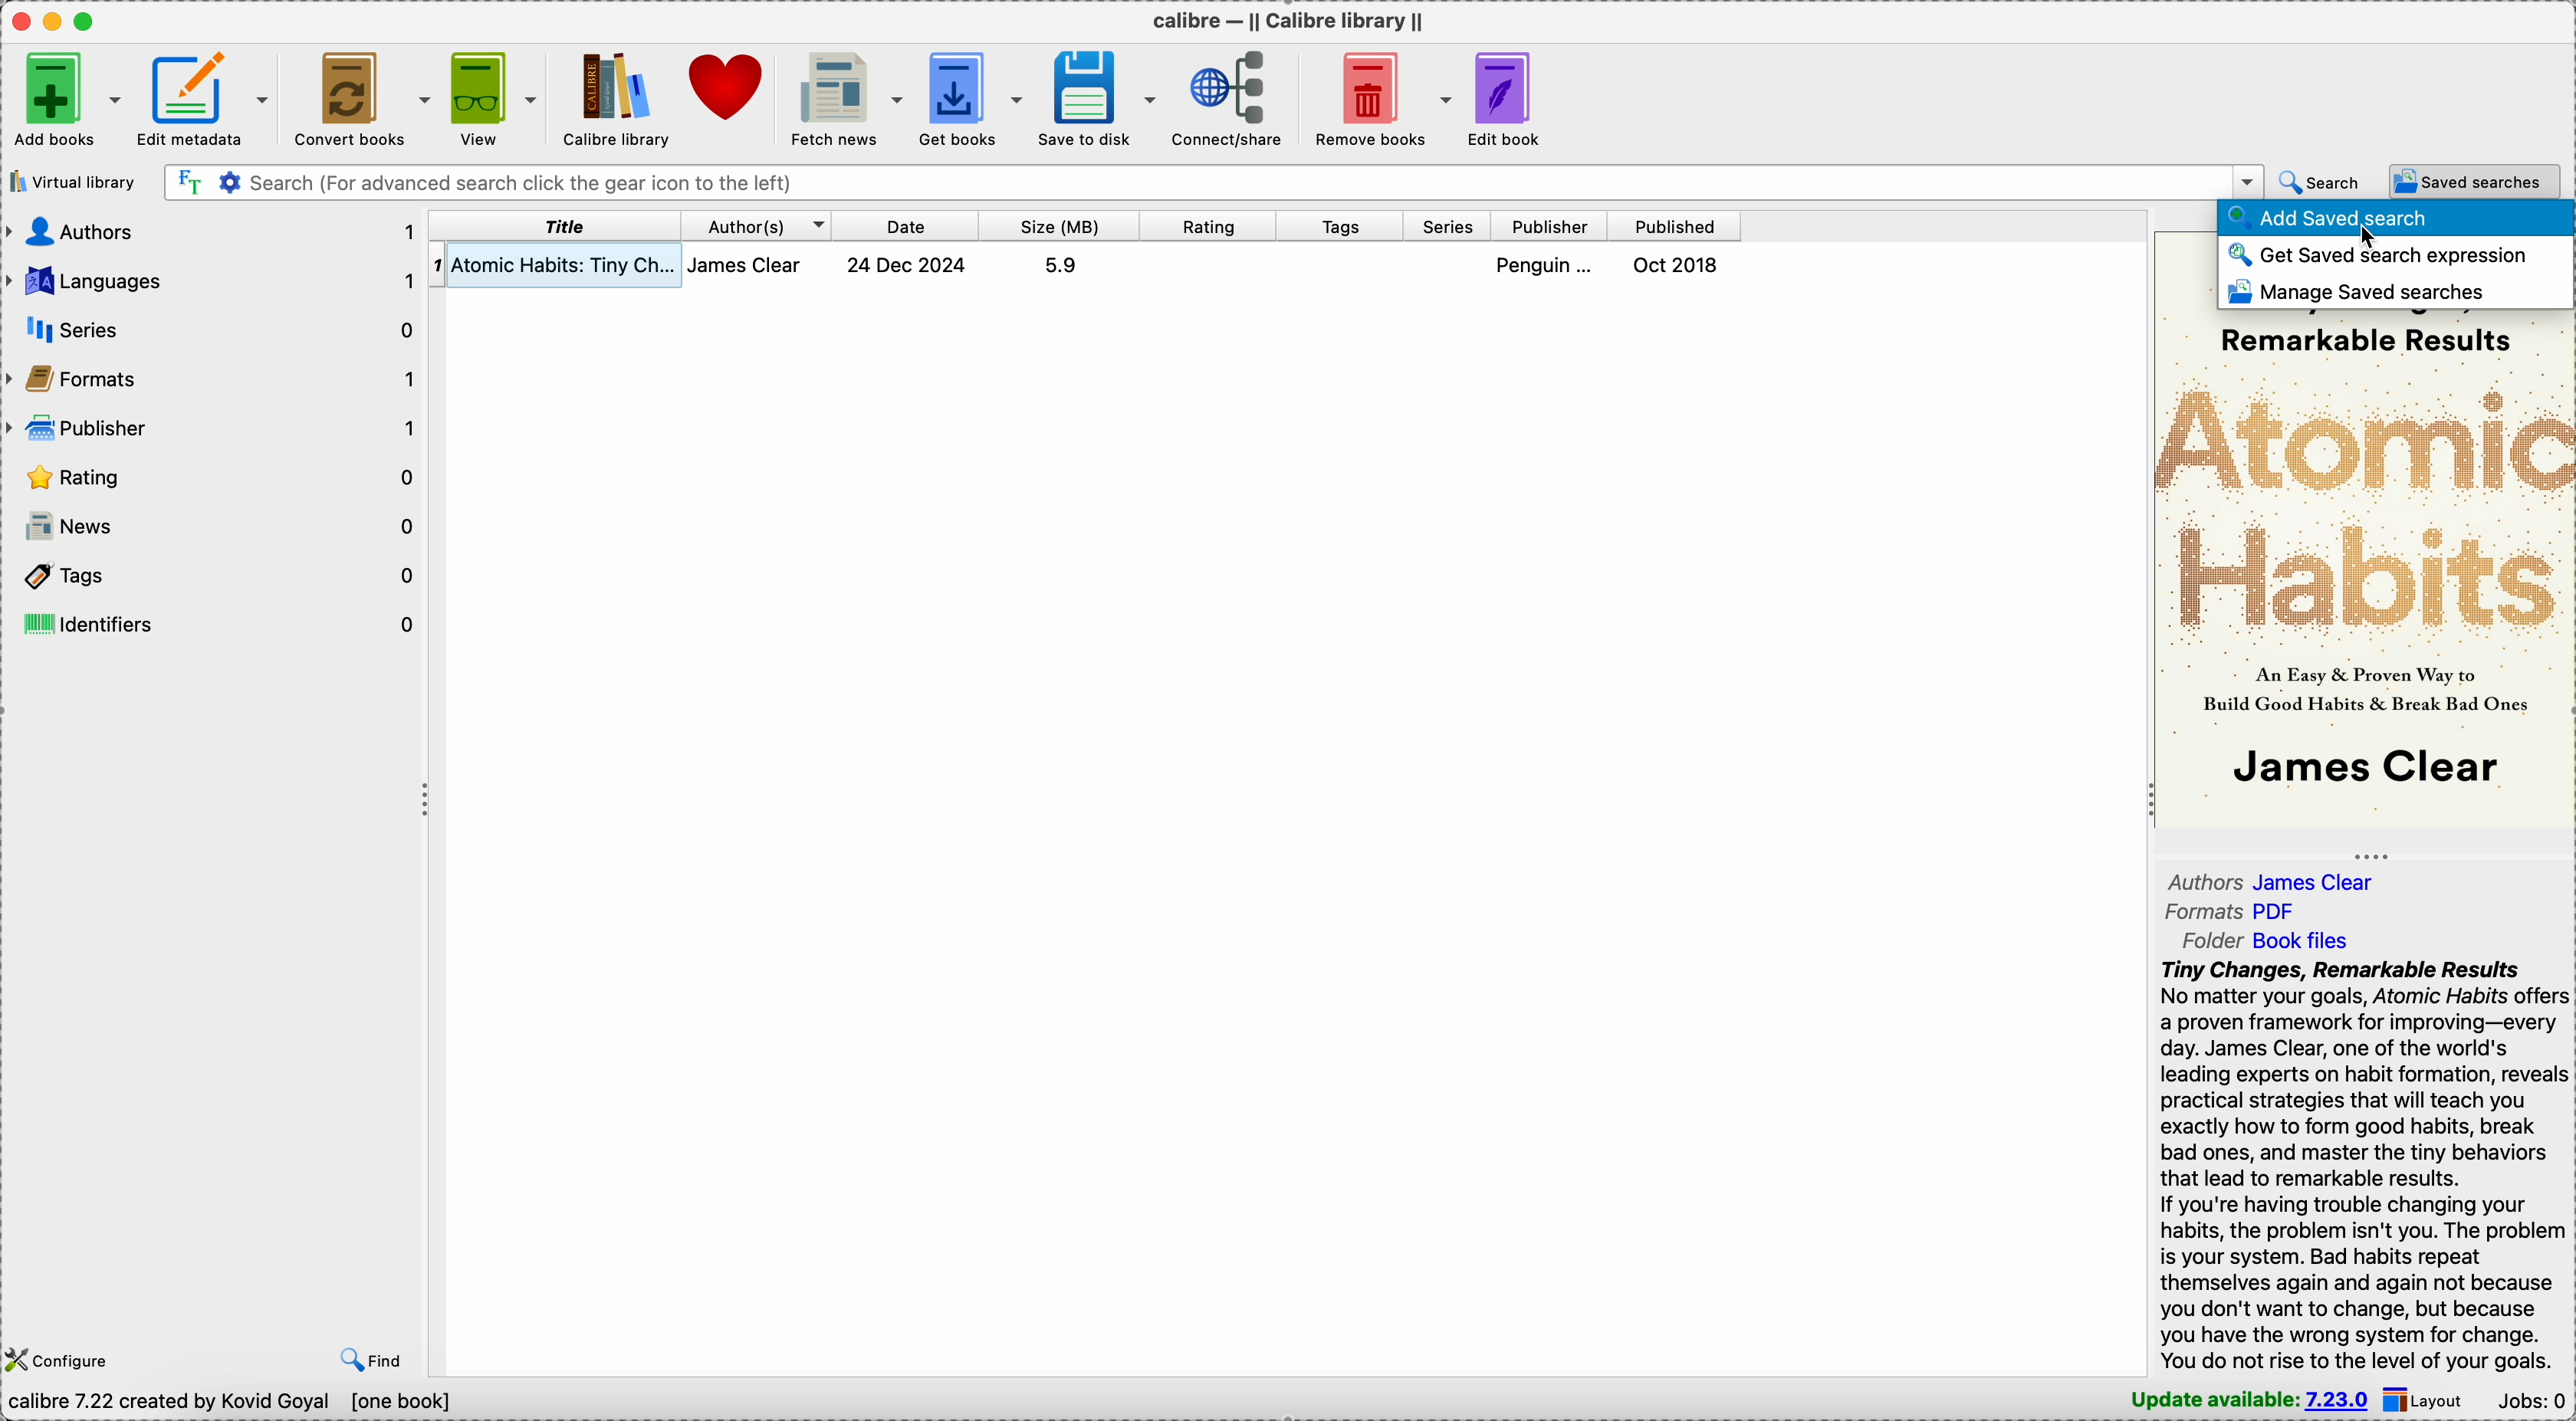 This screenshot has height=1421, width=2576. I want to click on 5.9, so click(1060, 265).